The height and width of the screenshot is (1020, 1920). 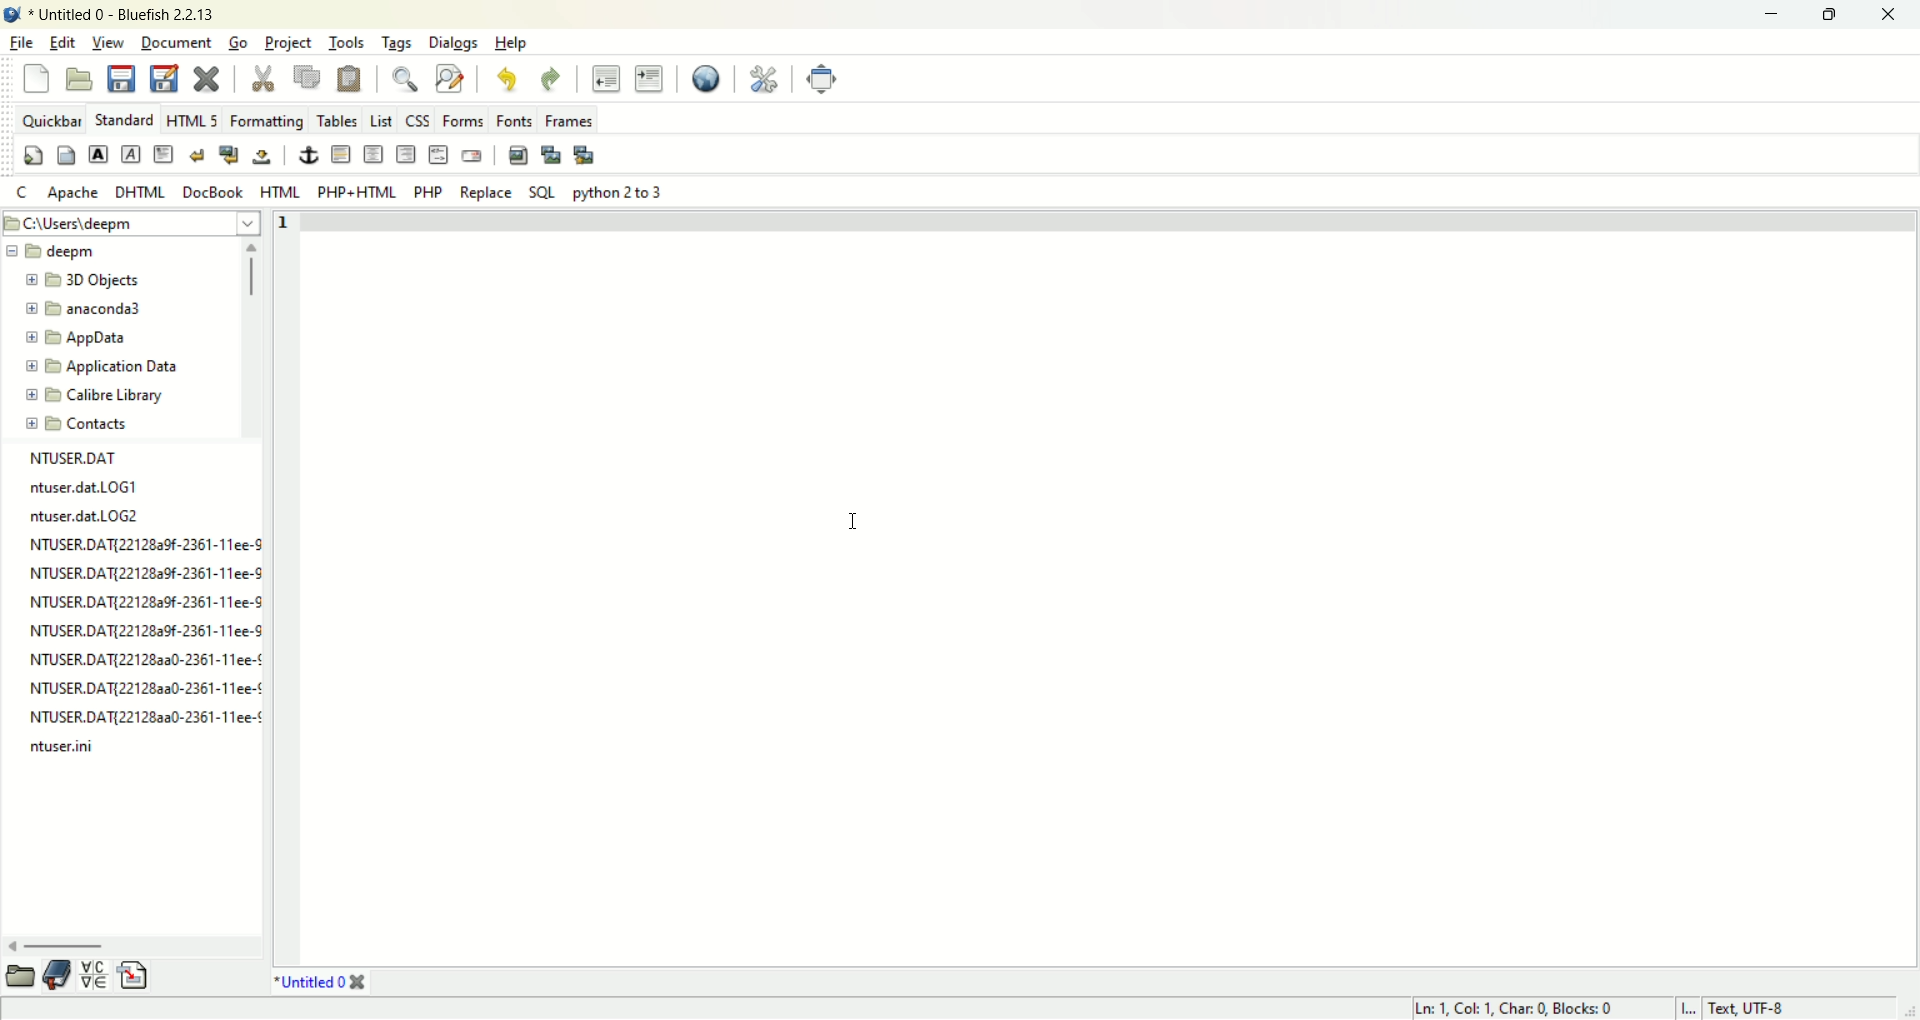 What do you see at coordinates (1112, 588) in the screenshot?
I see `editor` at bounding box center [1112, 588].